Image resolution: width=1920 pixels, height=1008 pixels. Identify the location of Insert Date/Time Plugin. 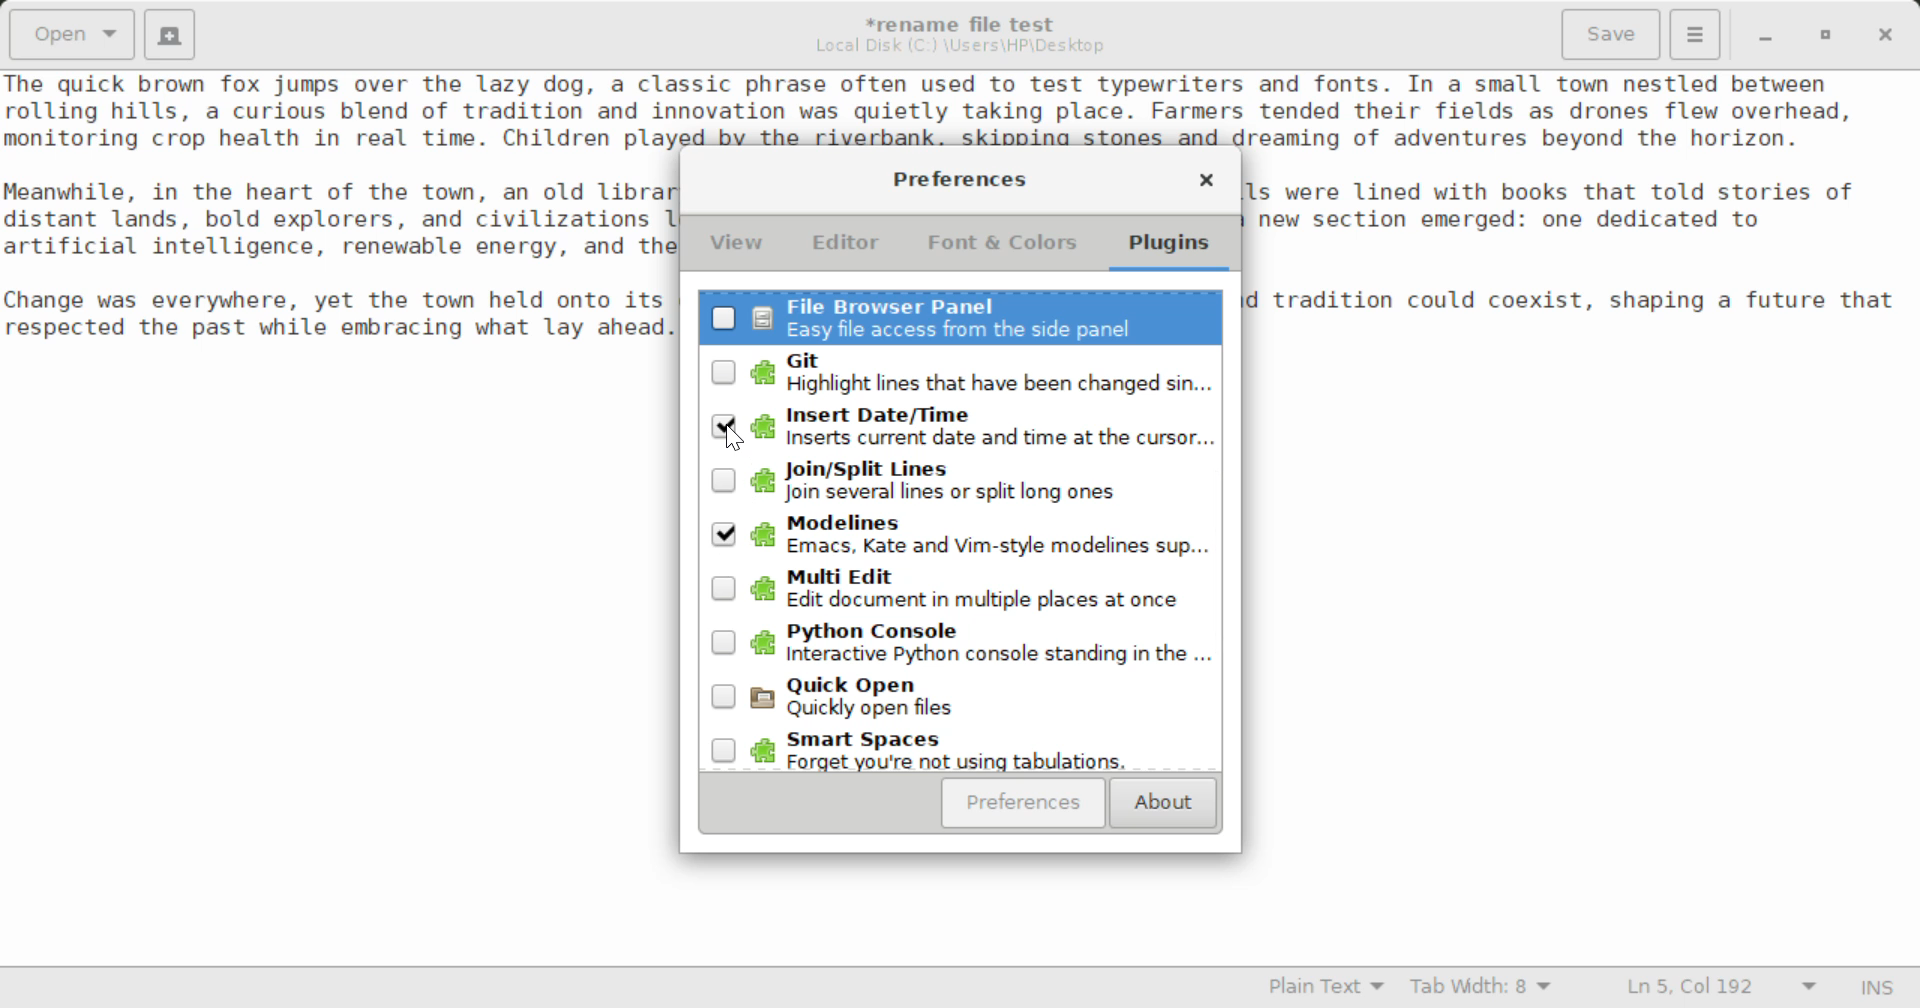
(964, 428).